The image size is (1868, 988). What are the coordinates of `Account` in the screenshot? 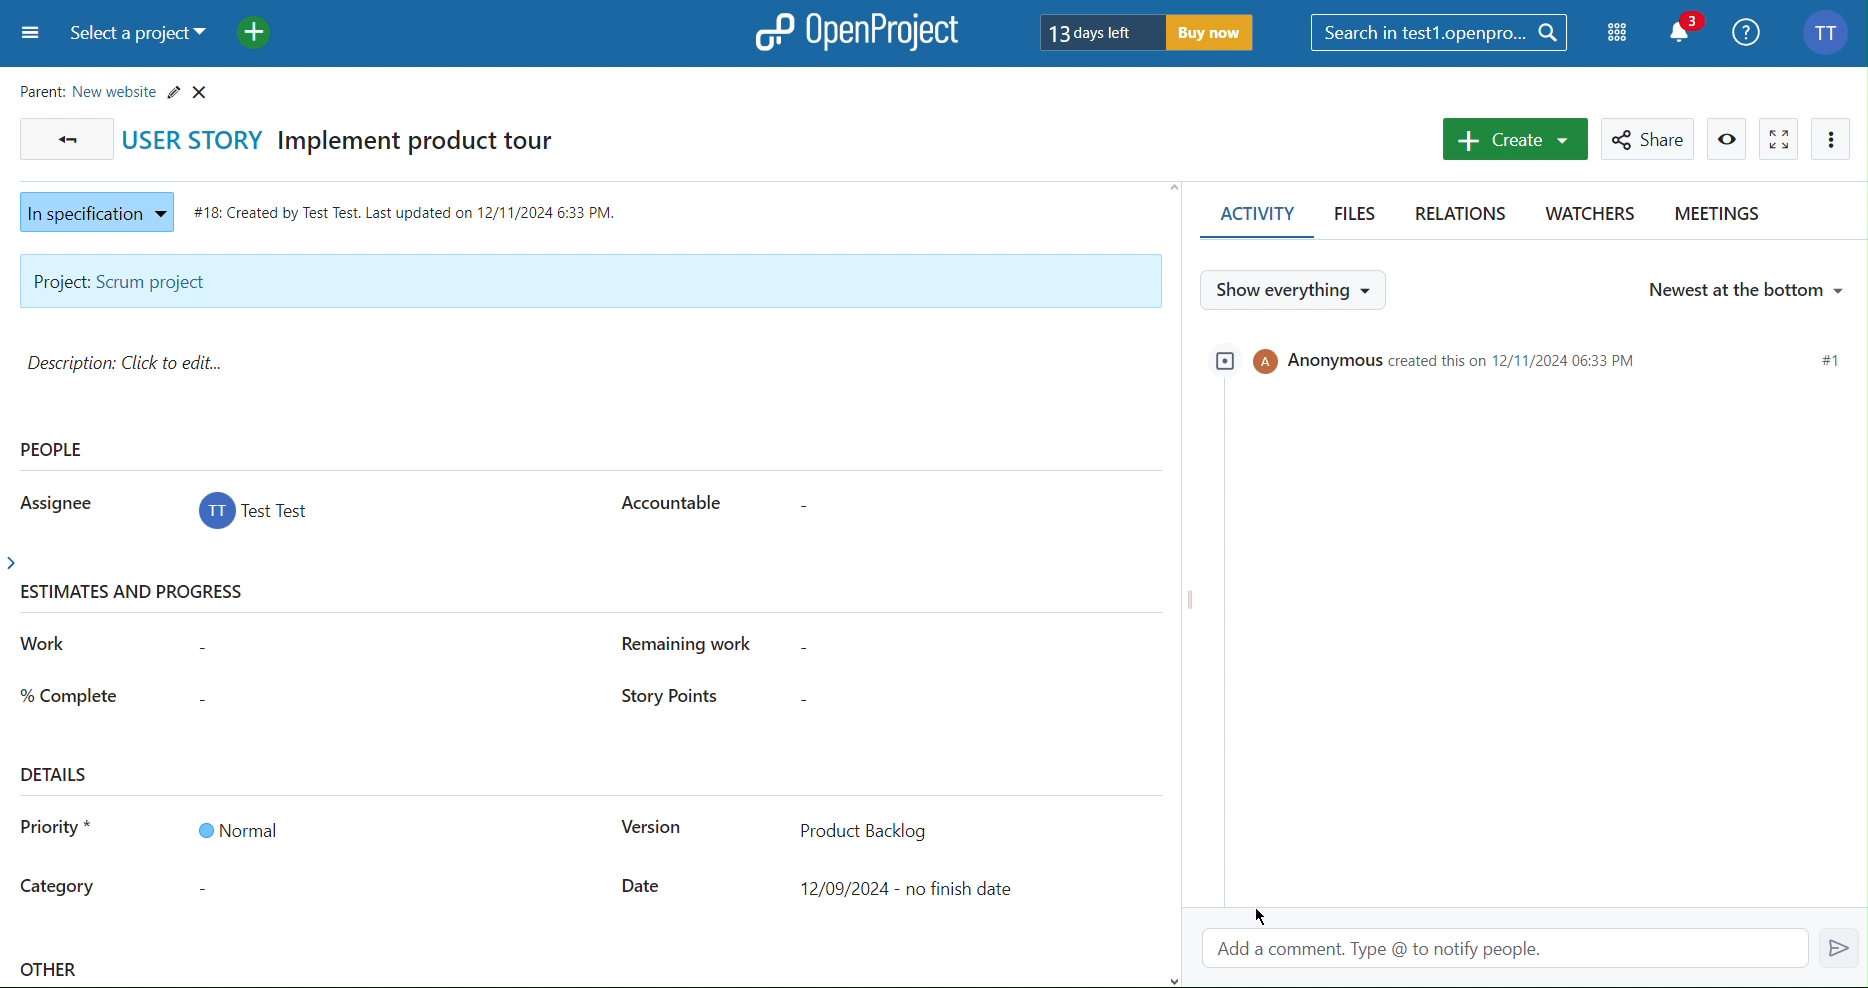 It's located at (1829, 30).